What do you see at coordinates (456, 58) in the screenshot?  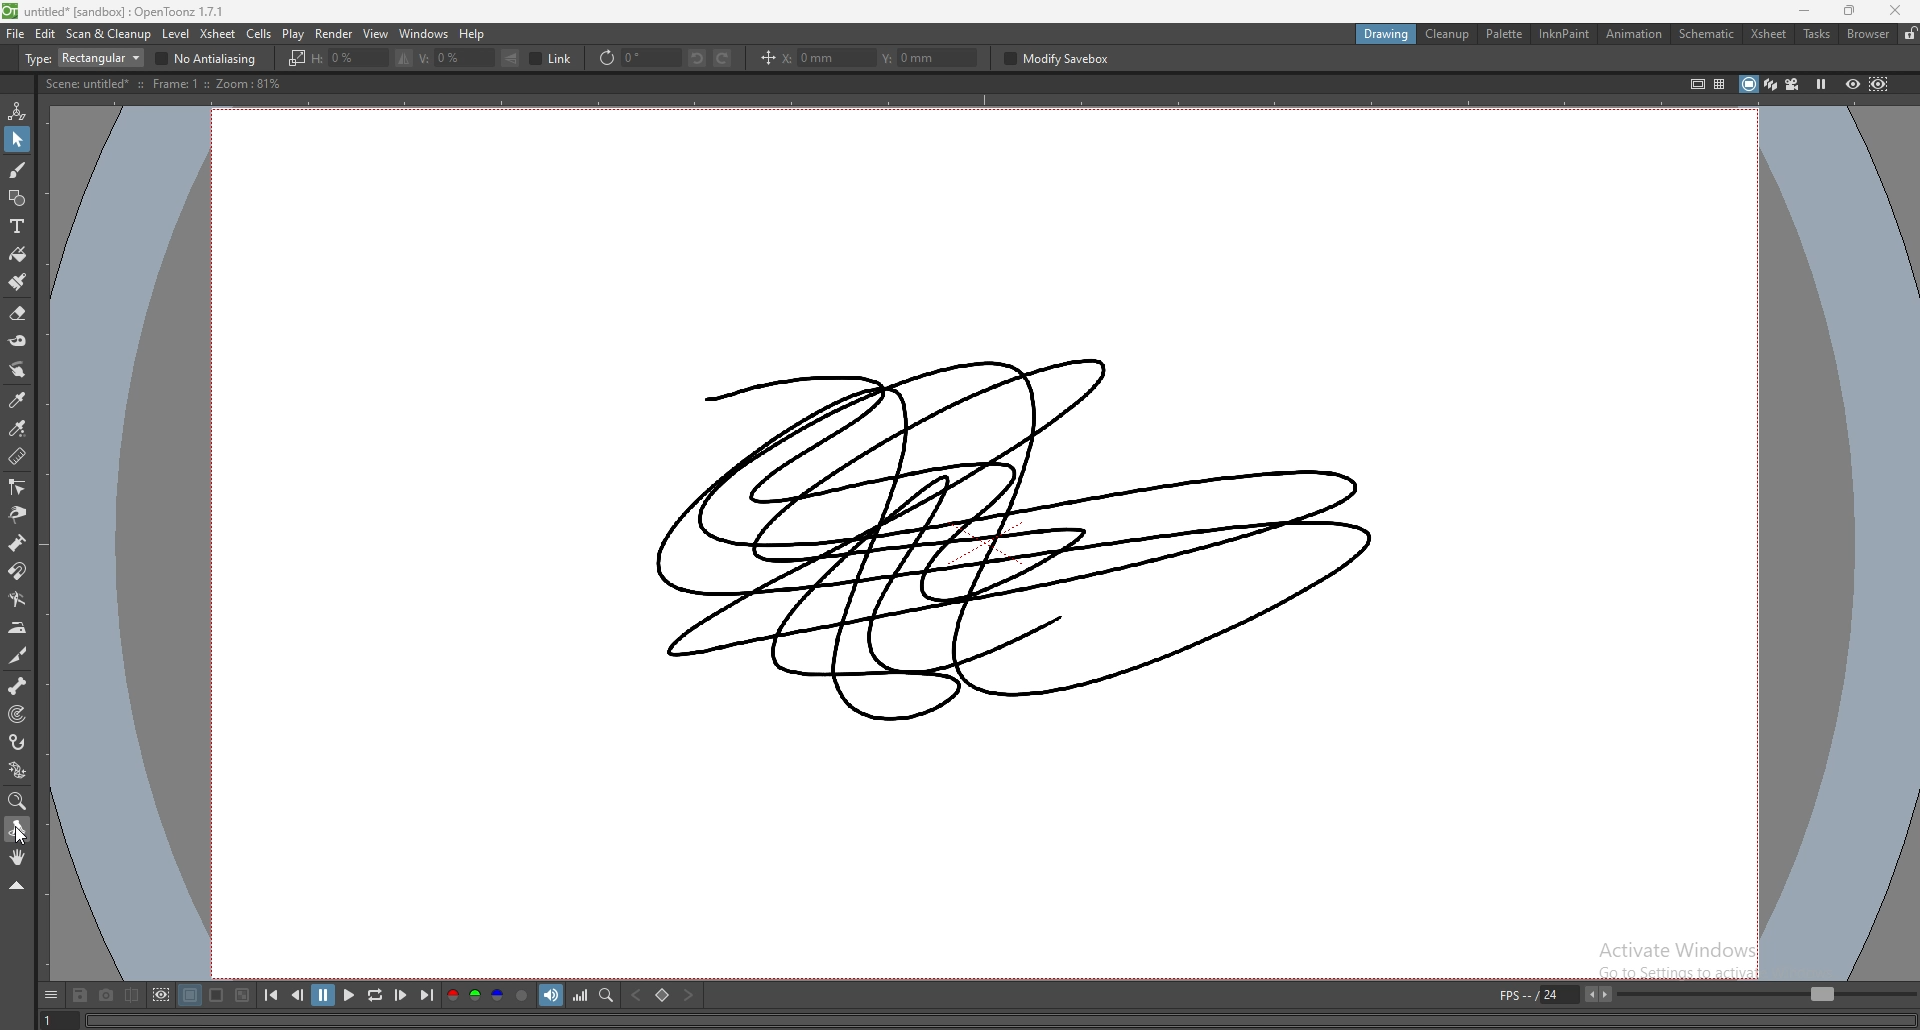 I see `vertical` at bounding box center [456, 58].